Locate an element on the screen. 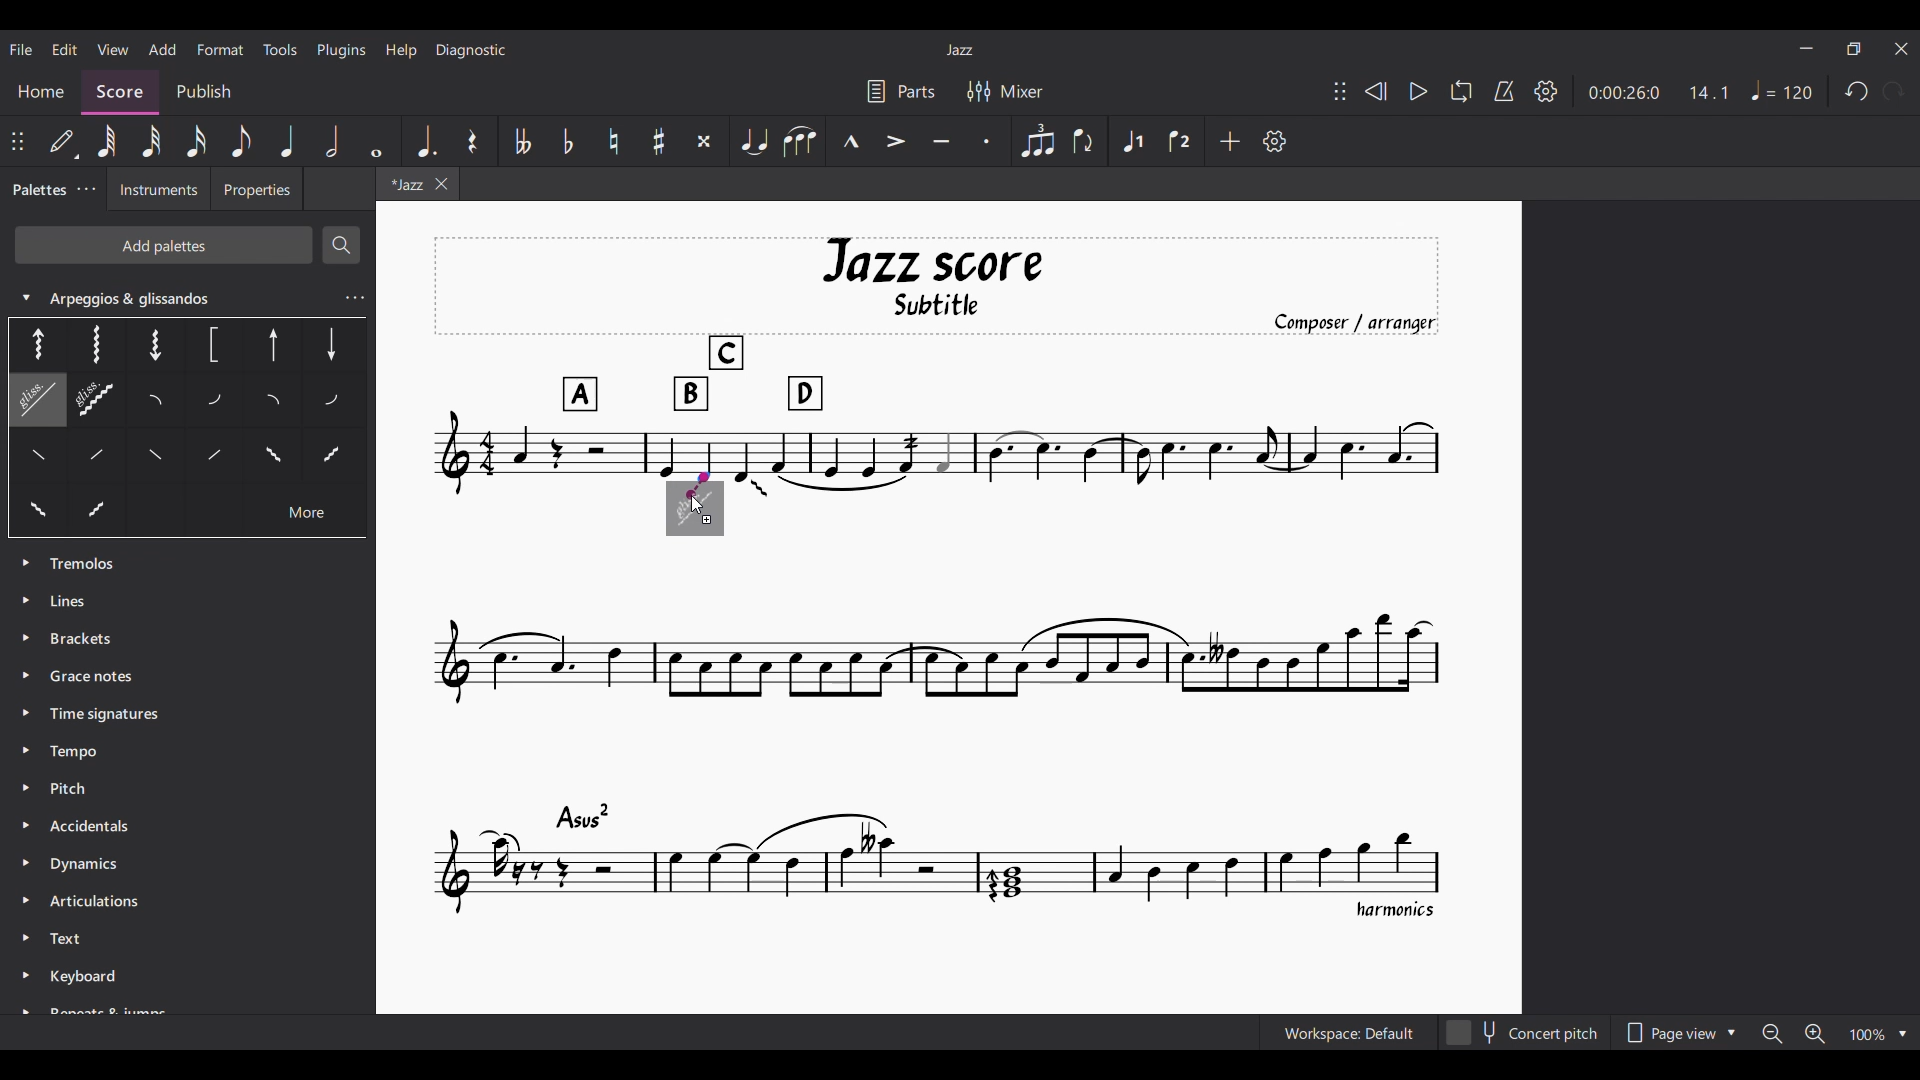  Tenuto is located at coordinates (942, 141).